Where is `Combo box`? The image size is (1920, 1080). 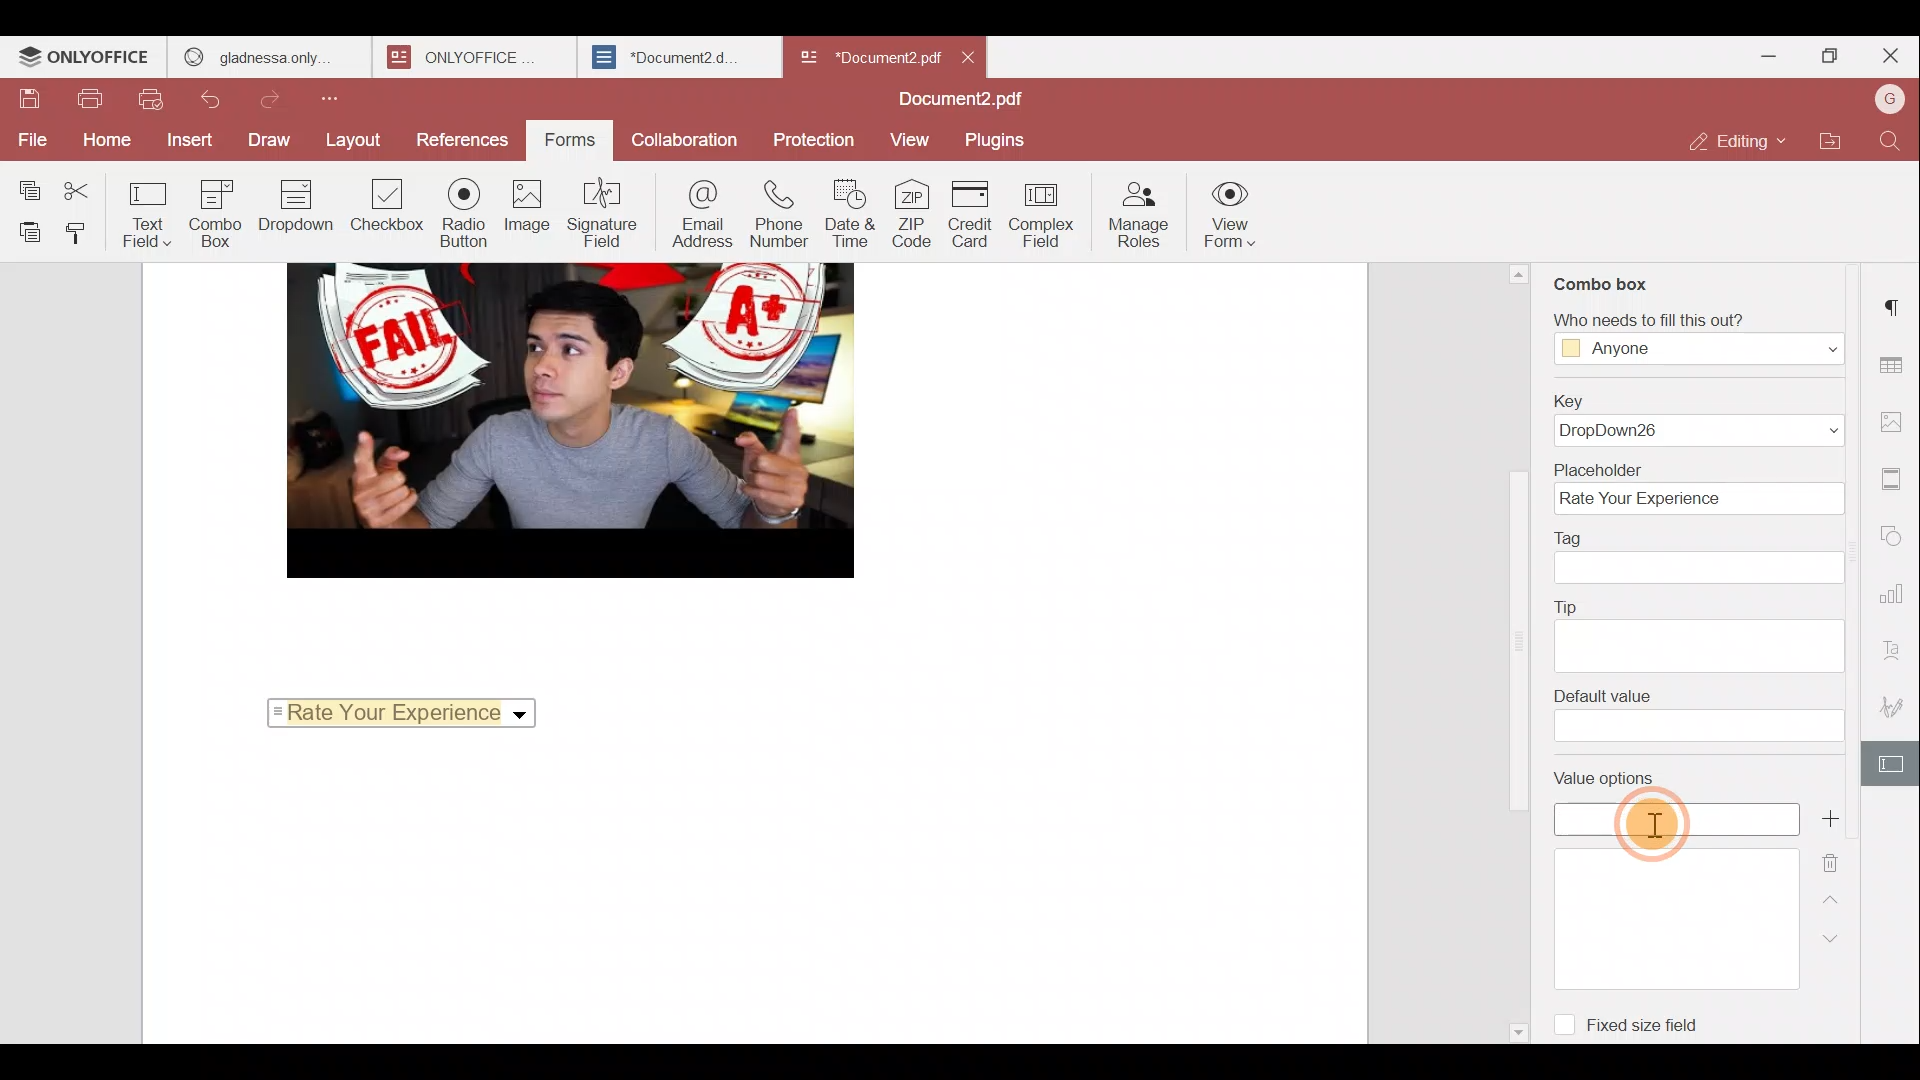
Combo box is located at coordinates (1603, 280).